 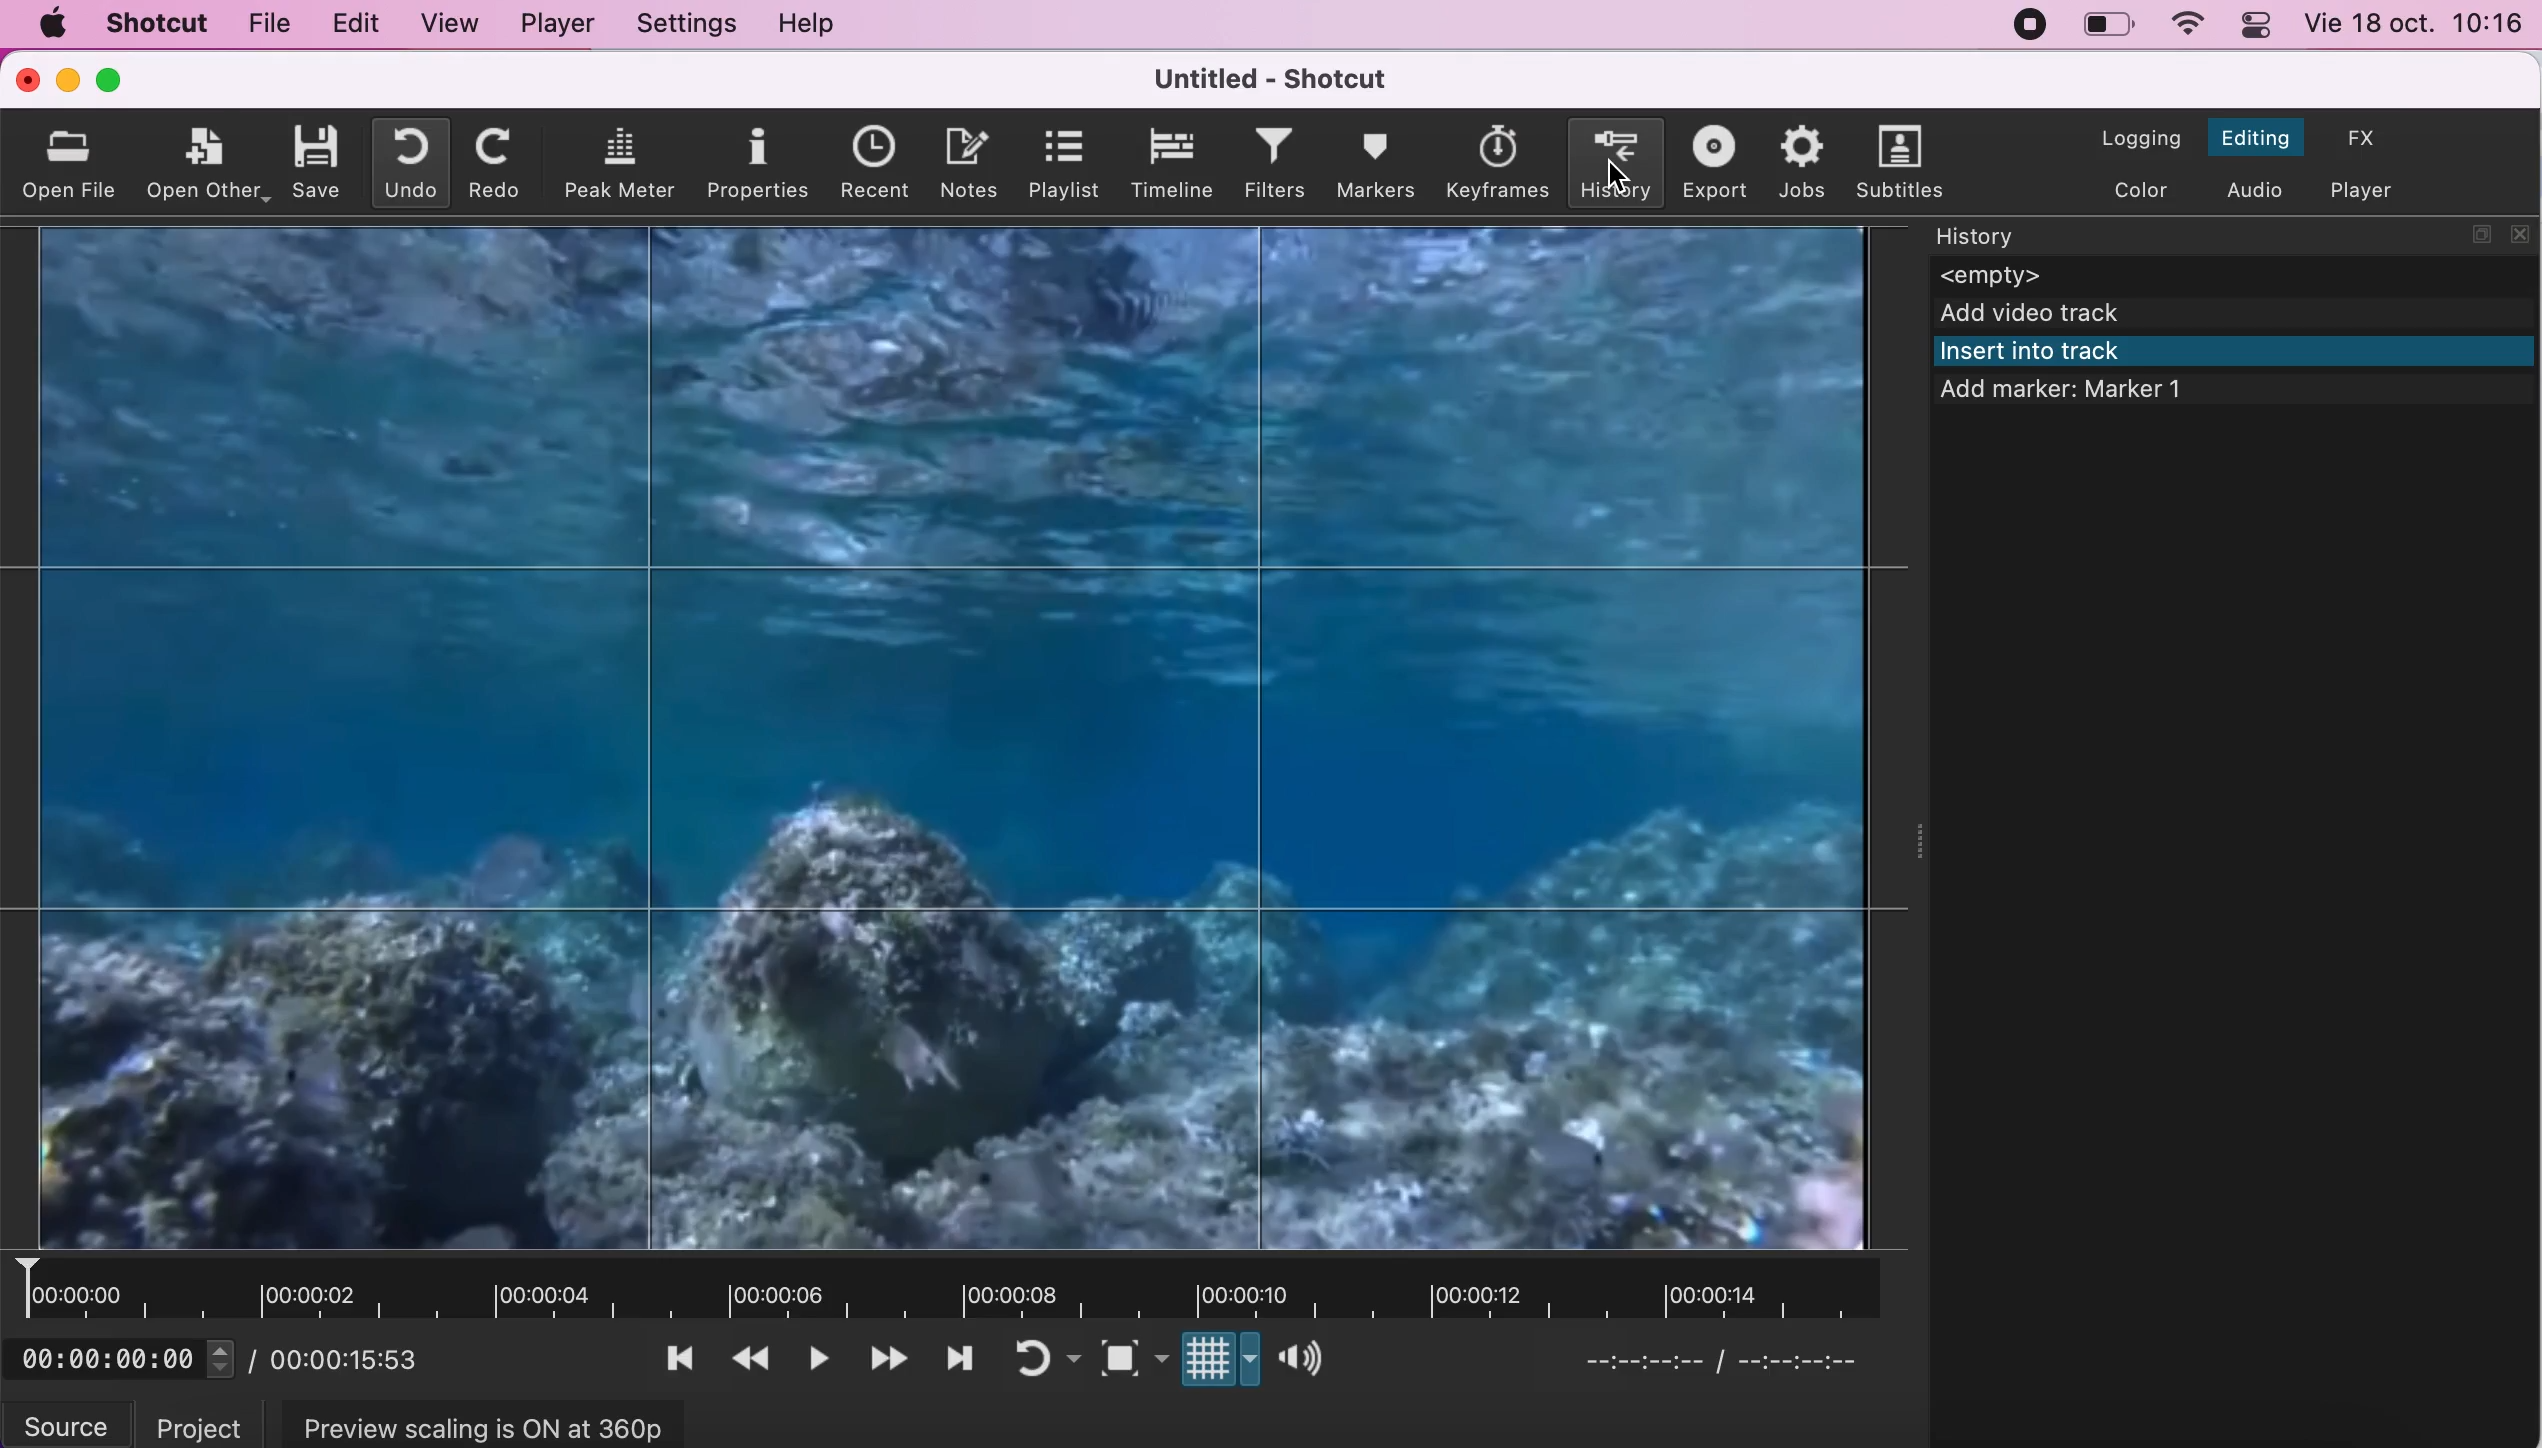 What do you see at coordinates (2189, 24) in the screenshot?
I see `wifi` at bounding box center [2189, 24].